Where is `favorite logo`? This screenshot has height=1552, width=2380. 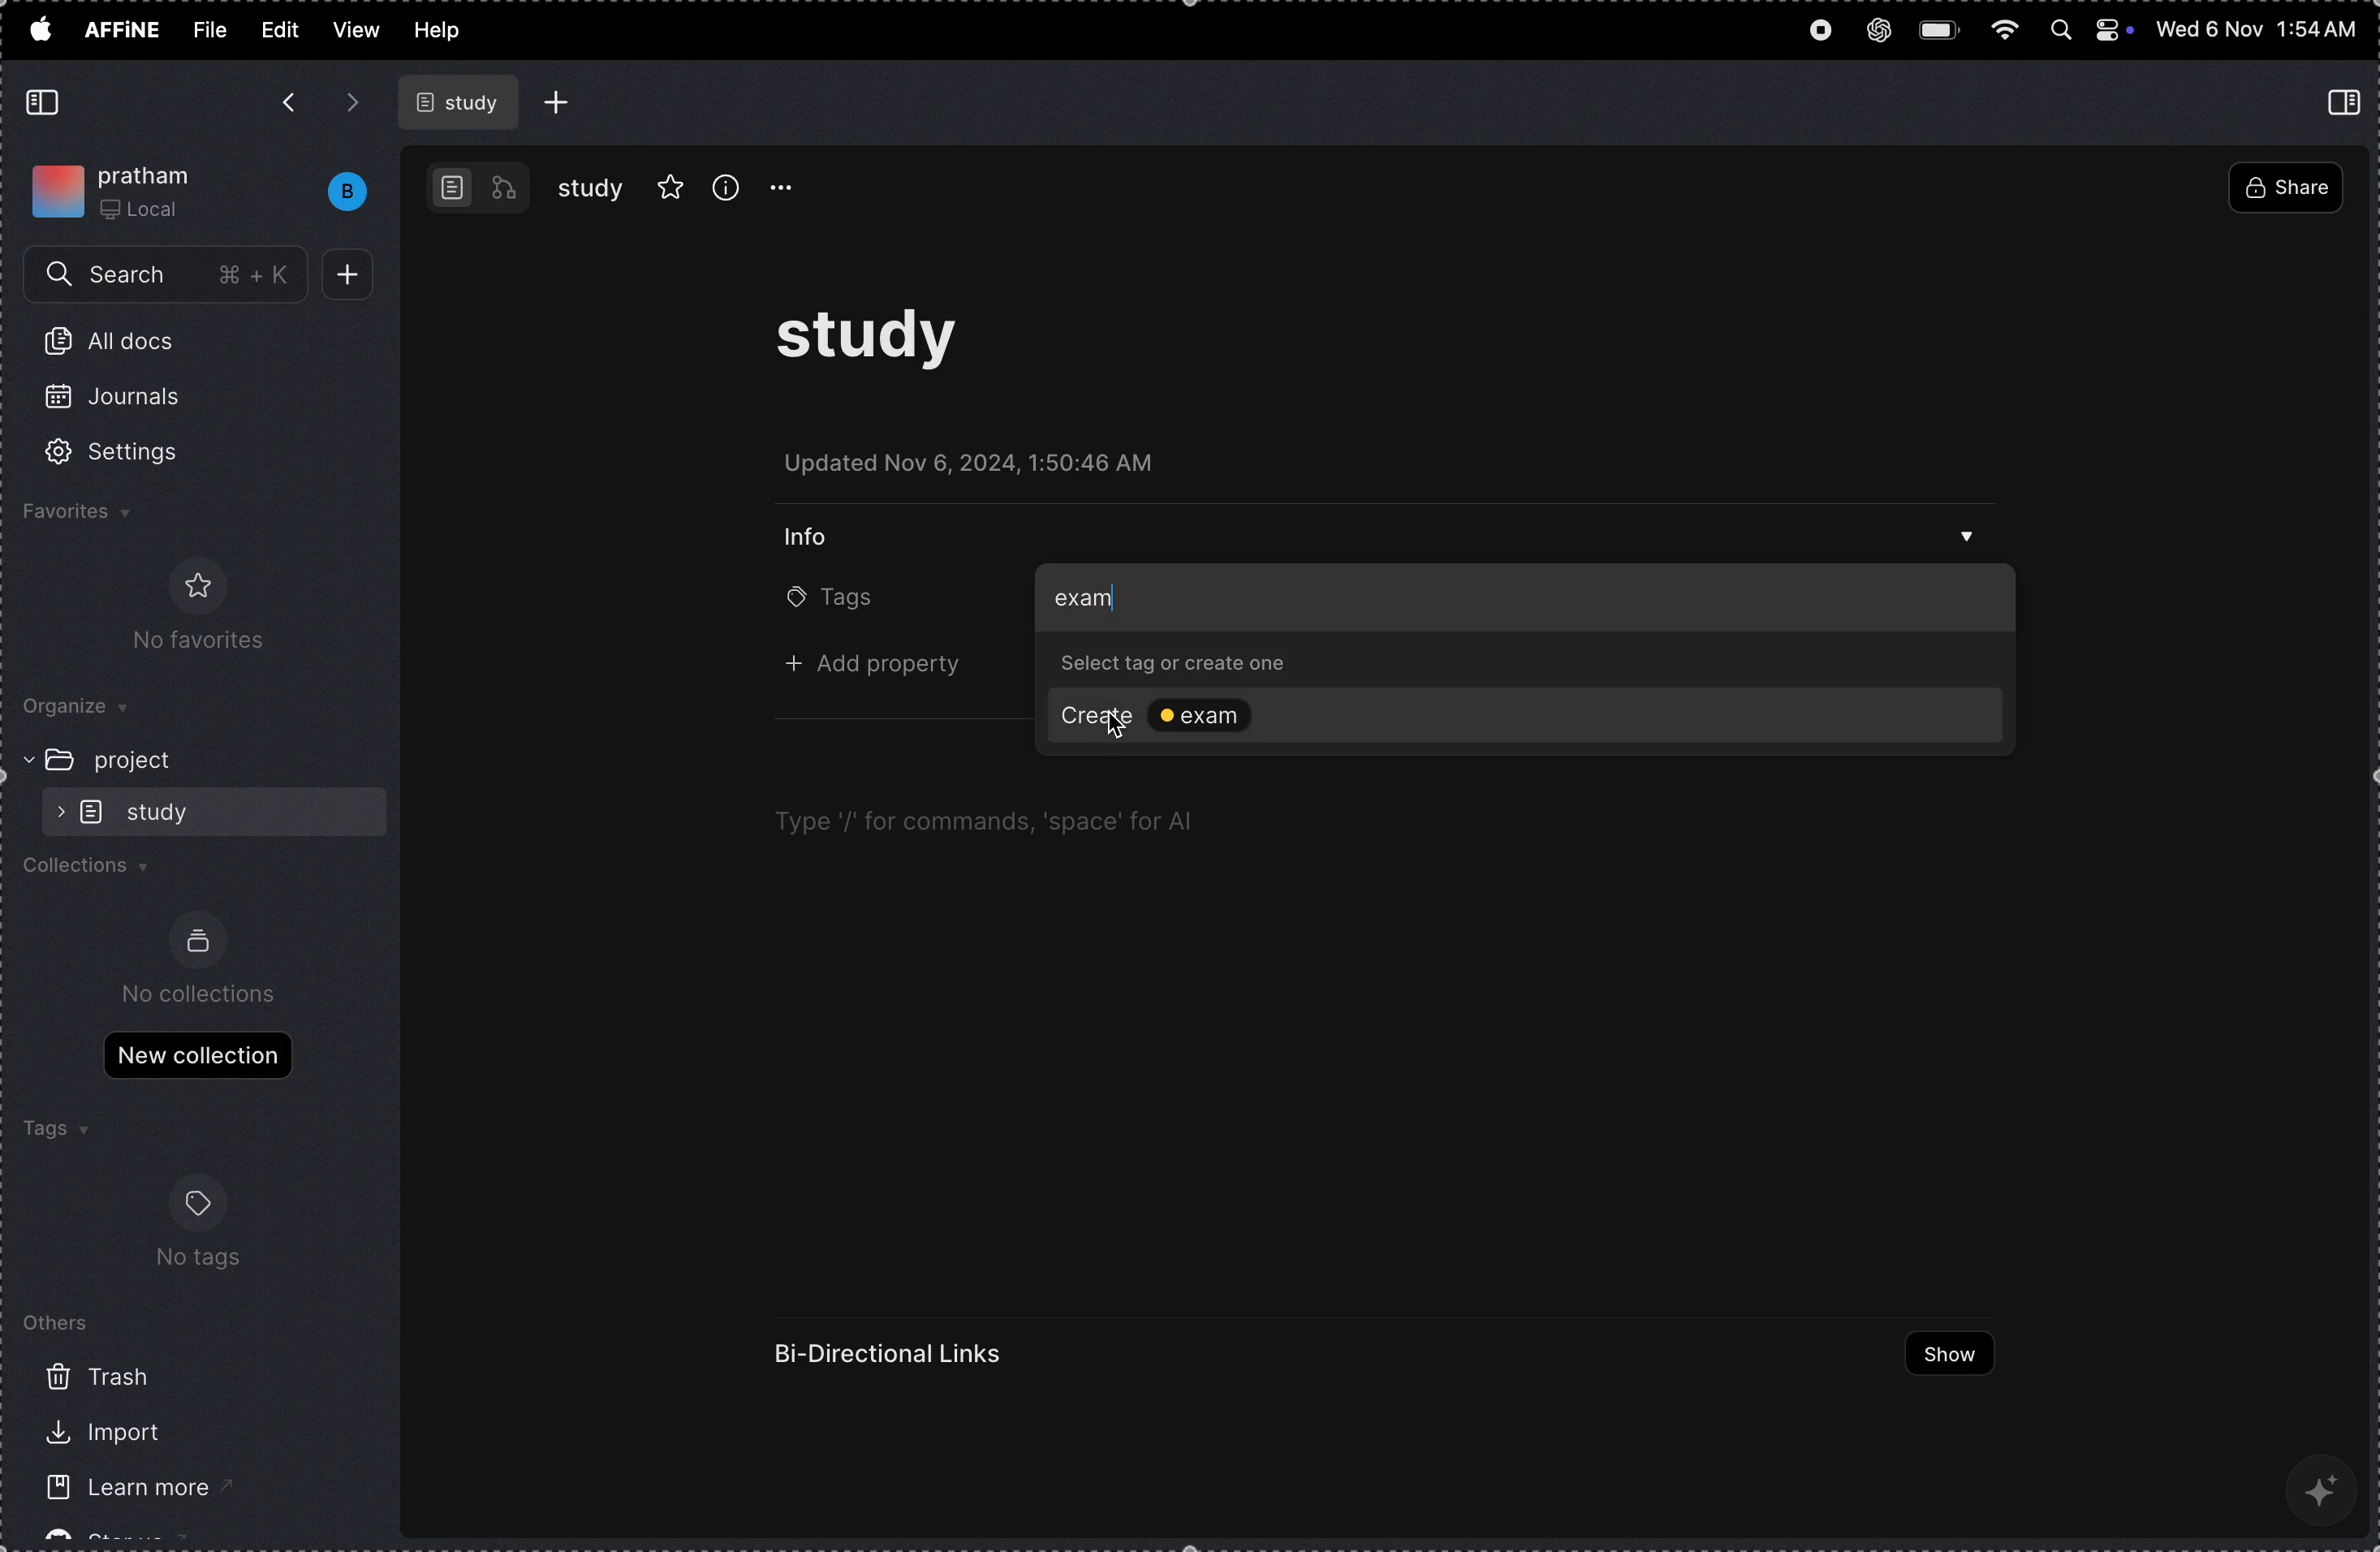
favorite logo is located at coordinates (193, 585).